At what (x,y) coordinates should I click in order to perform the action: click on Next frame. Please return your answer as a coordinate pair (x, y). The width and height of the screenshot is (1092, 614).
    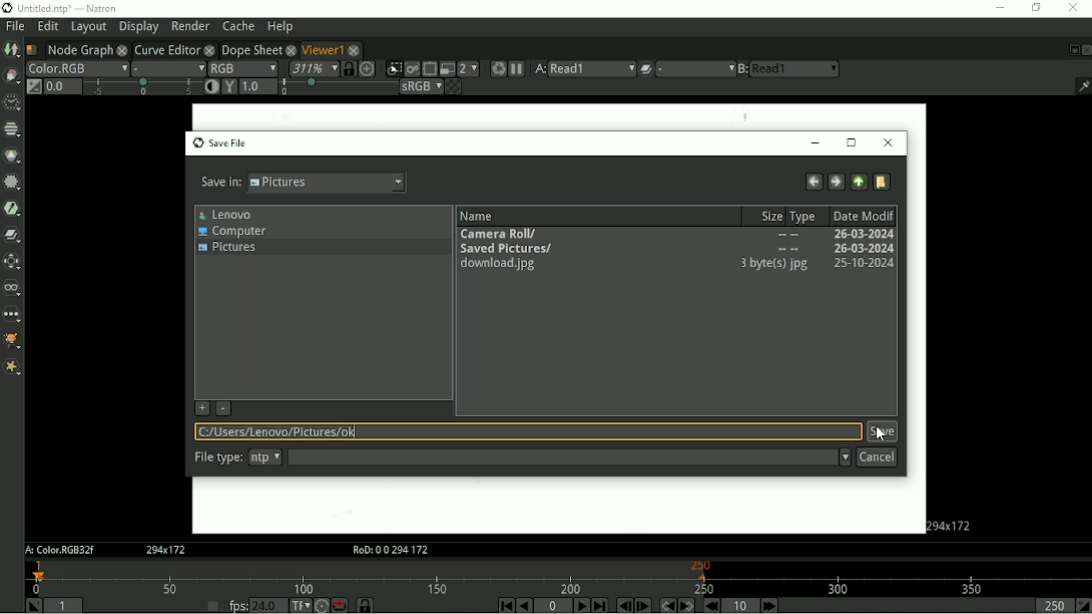
    Looking at the image, I should click on (643, 606).